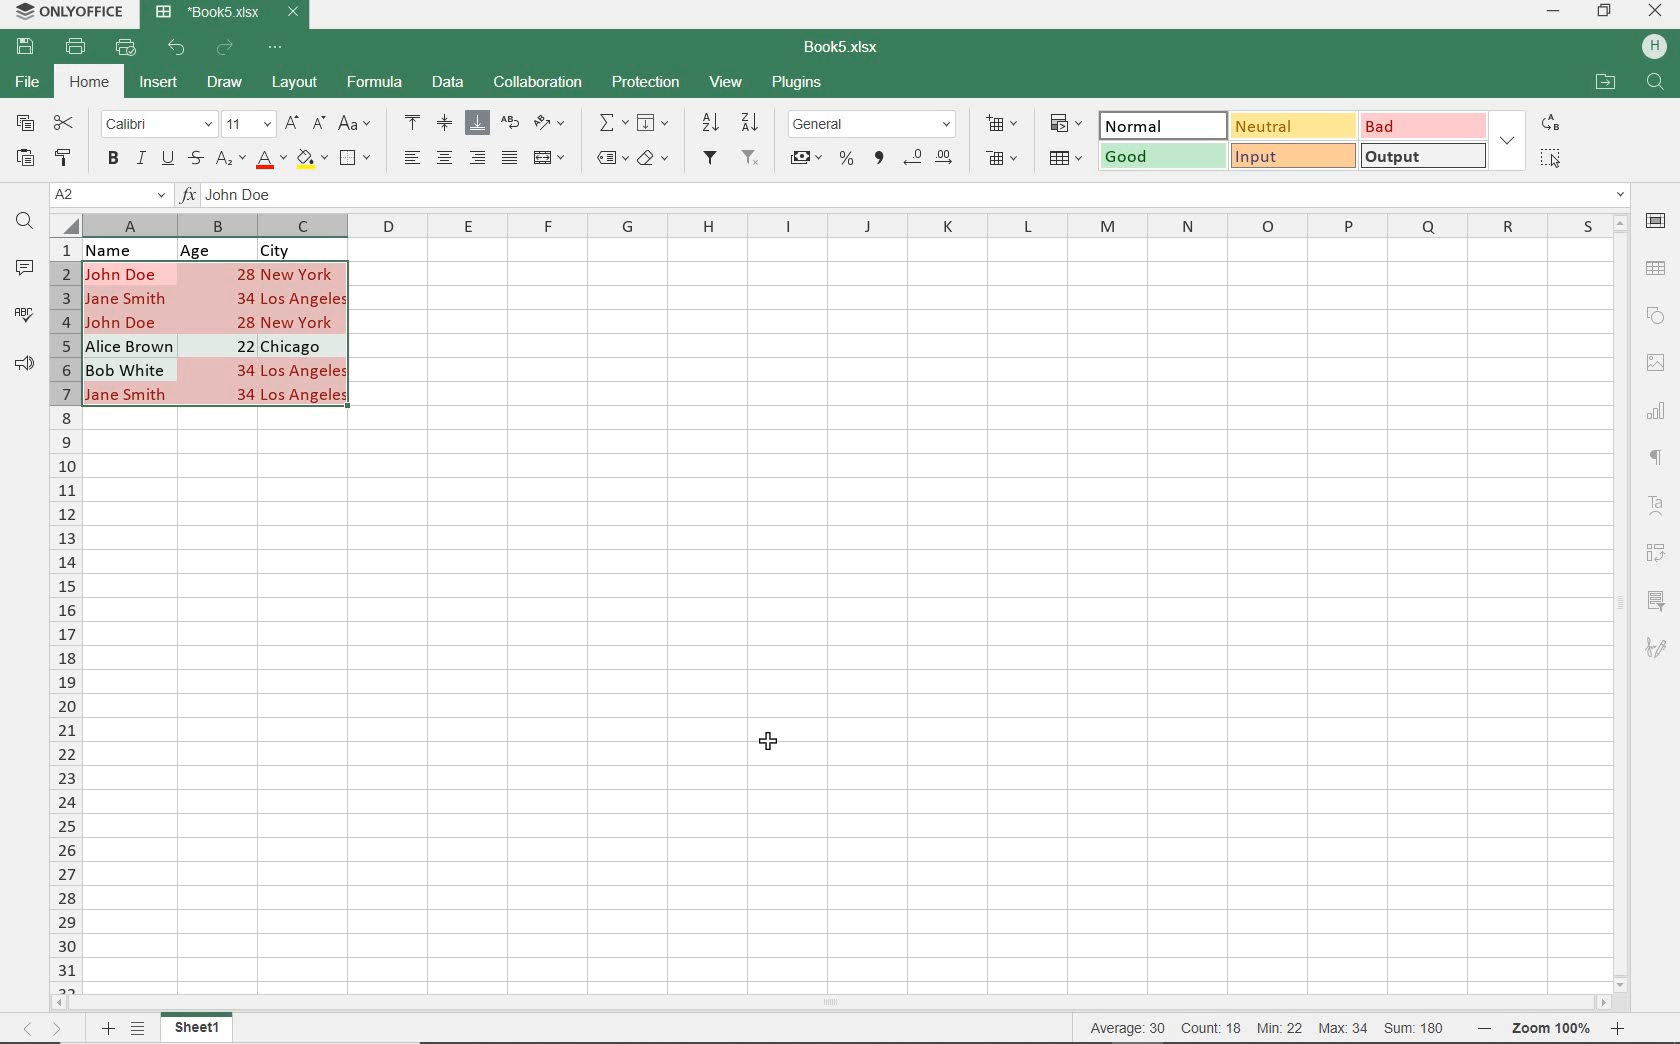 Image resolution: width=1680 pixels, height=1044 pixels. Describe the element at coordinates (109, 195) in the screenshot. I see `NAME MANAGER` at that location.